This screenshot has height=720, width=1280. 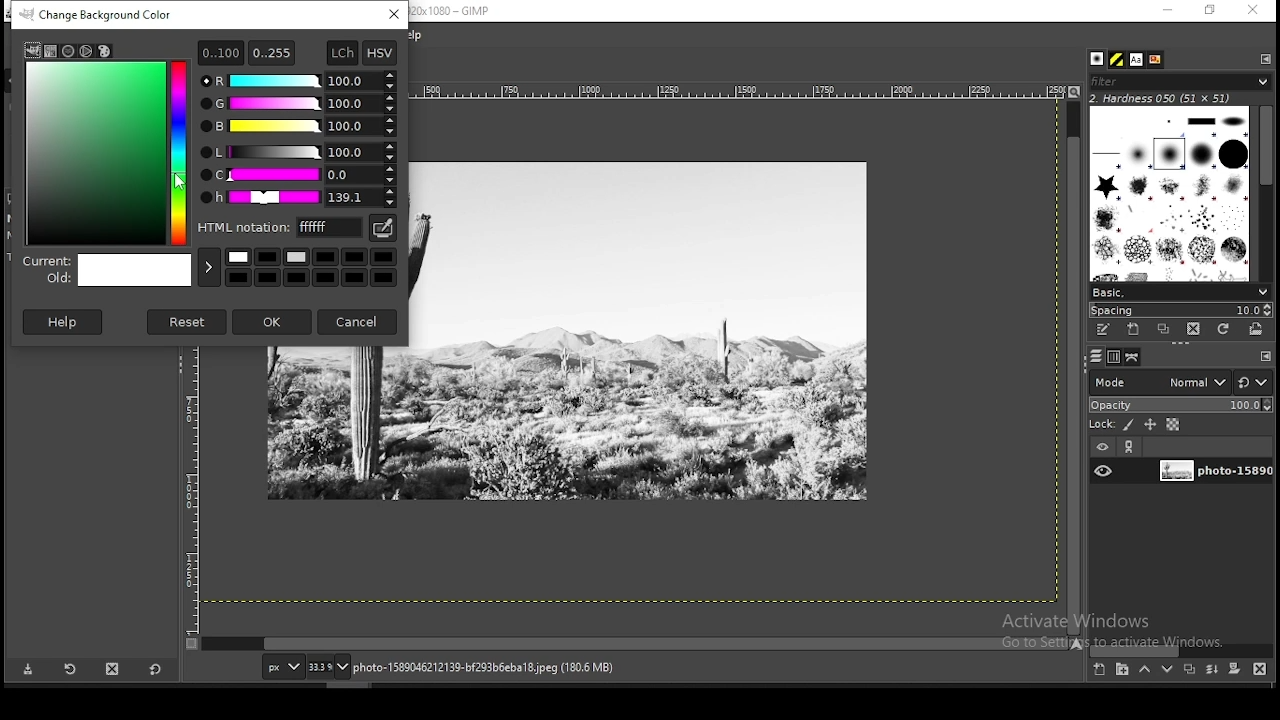 What do you see at coordinates (297, 104) in the screenshot?
I see `green` at bounding box center [297, 104].